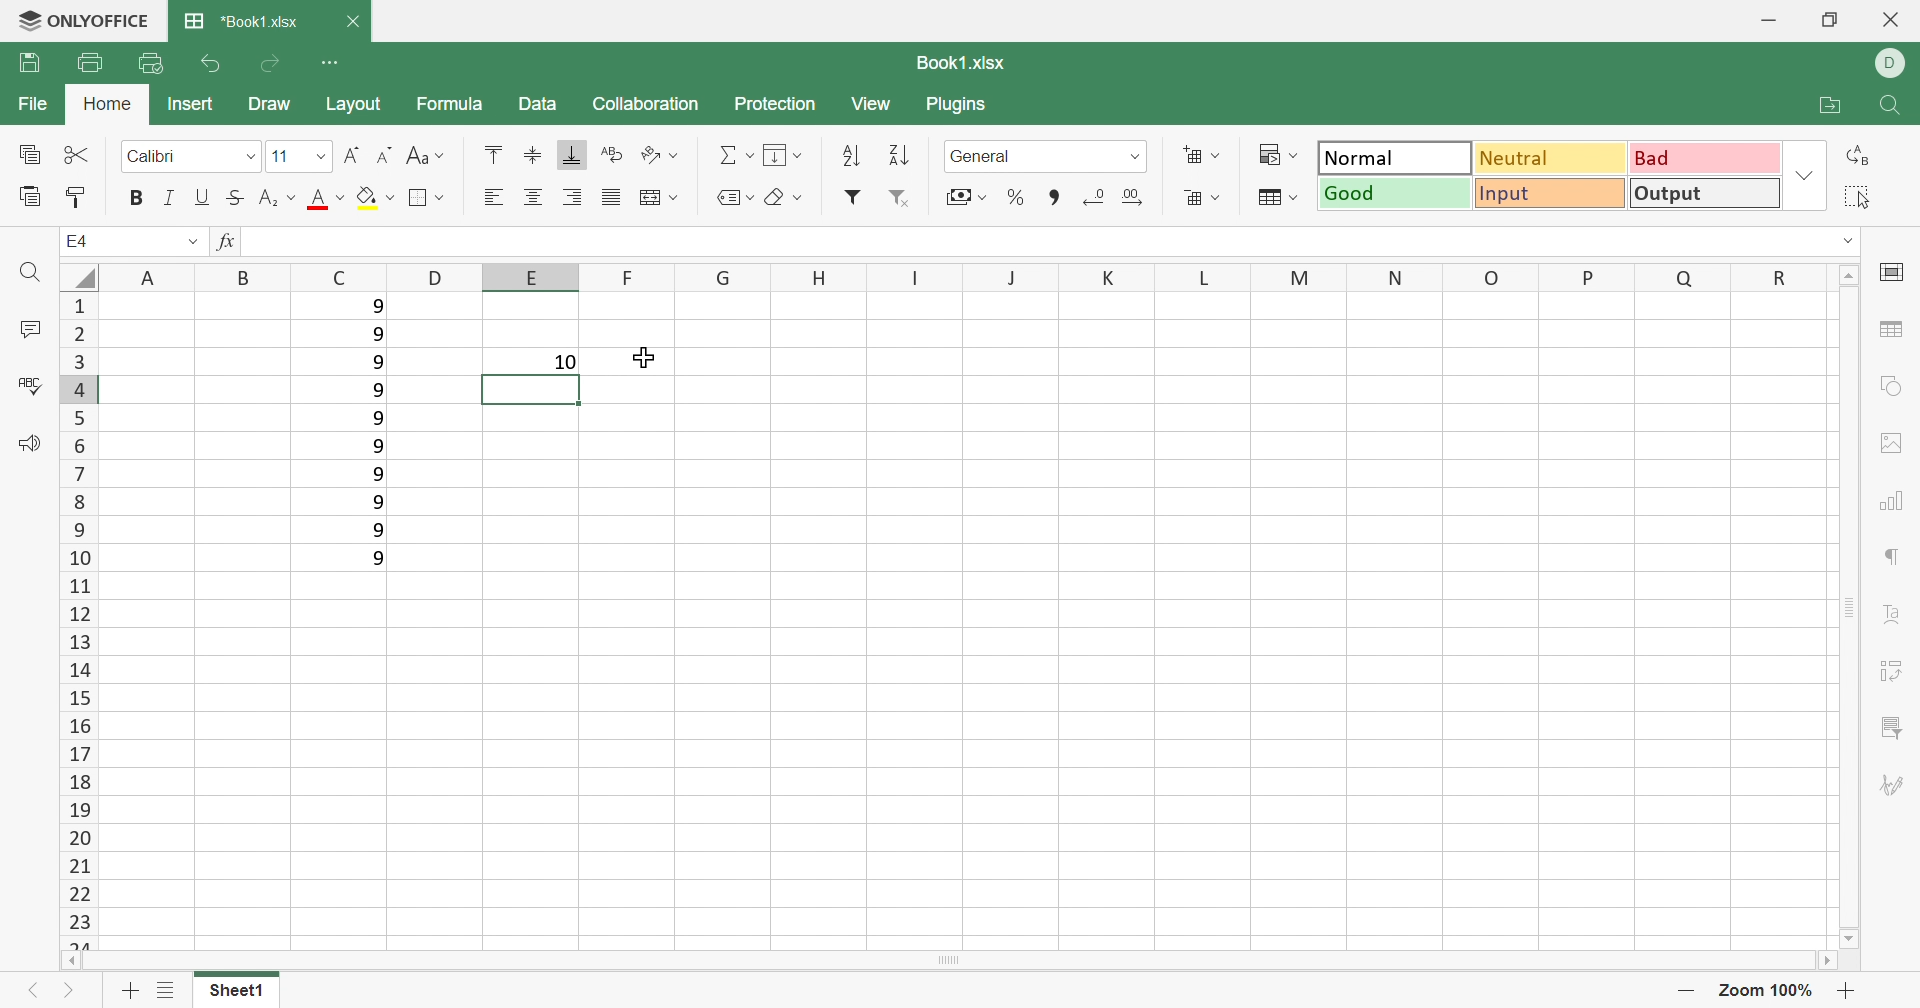 The image size is (1920, 1008). I want to click on 9, so click(376, 305).